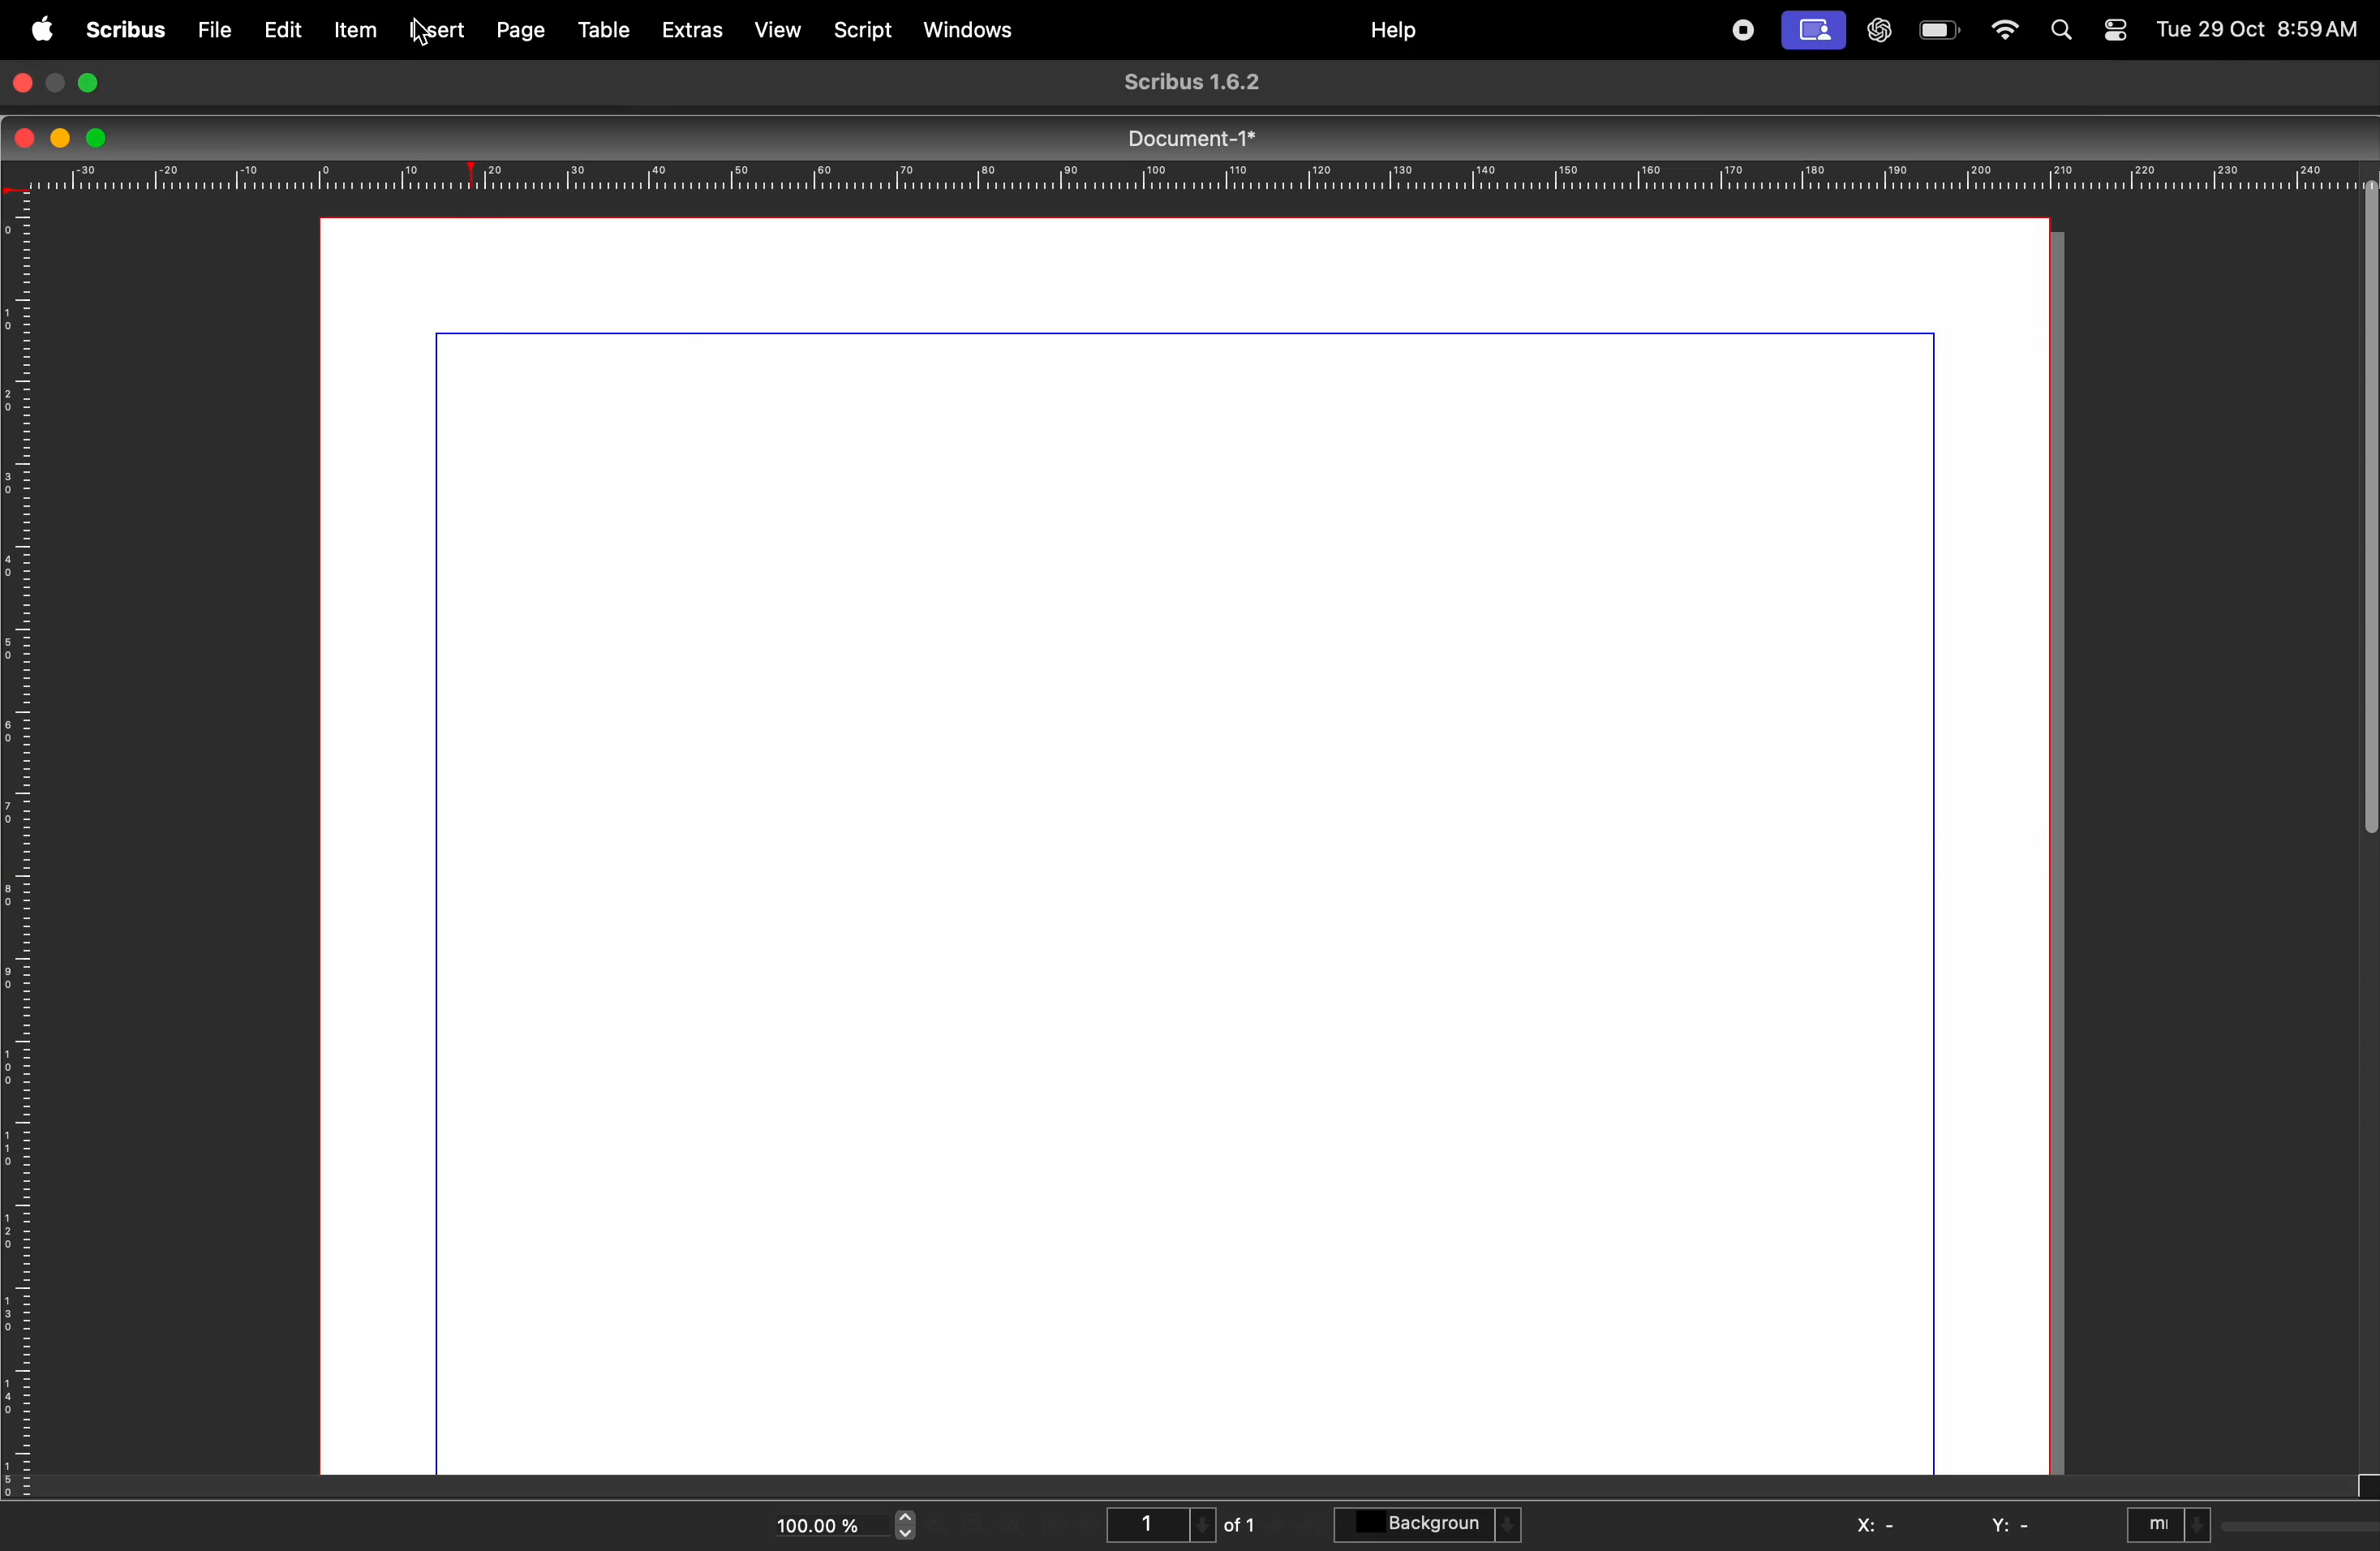 This screenshot has height=1551, width=2380. What do you see at coordinates (121, 30) in the screenshot?
I see `scribus` at bounding box center [121, 30].